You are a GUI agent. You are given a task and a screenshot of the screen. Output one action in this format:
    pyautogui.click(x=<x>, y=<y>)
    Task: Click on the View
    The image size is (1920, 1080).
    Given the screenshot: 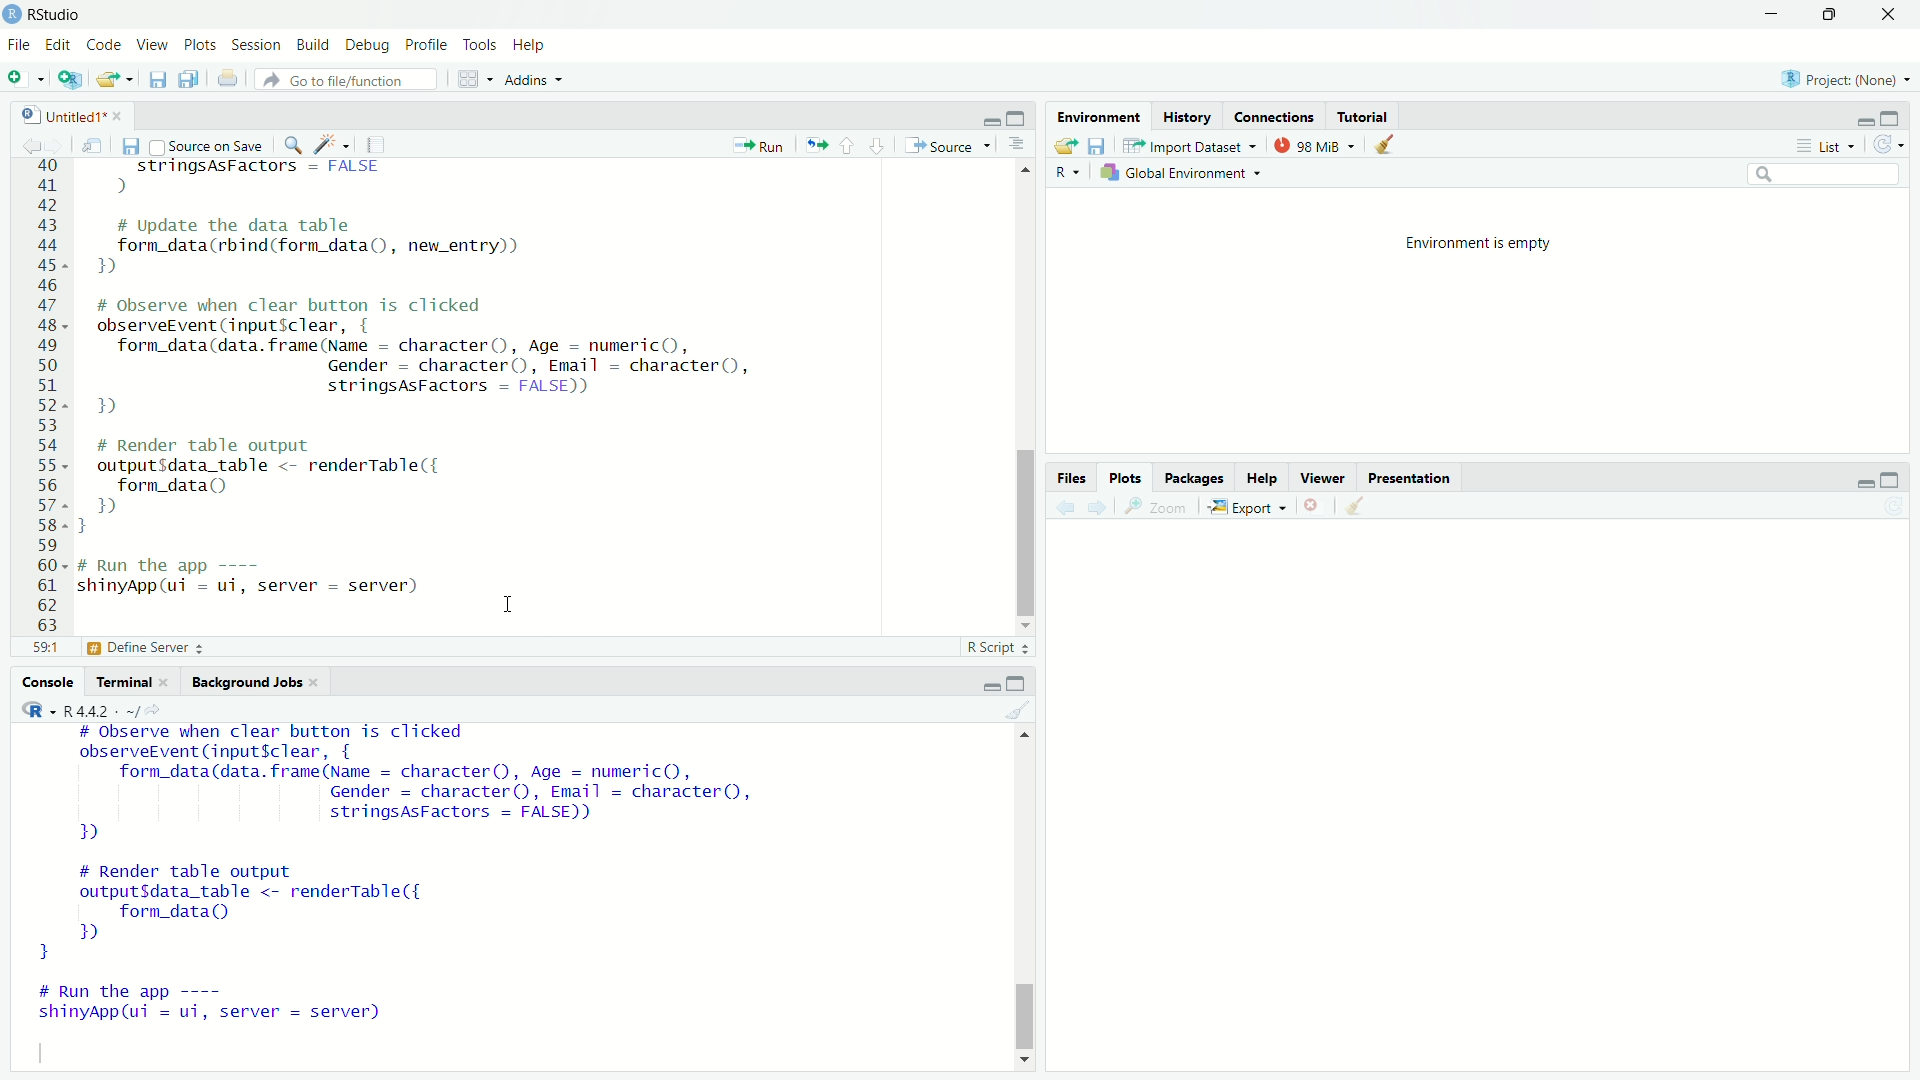 What is the action you would take?
    pyautogui.click(x=155, y=46)
    